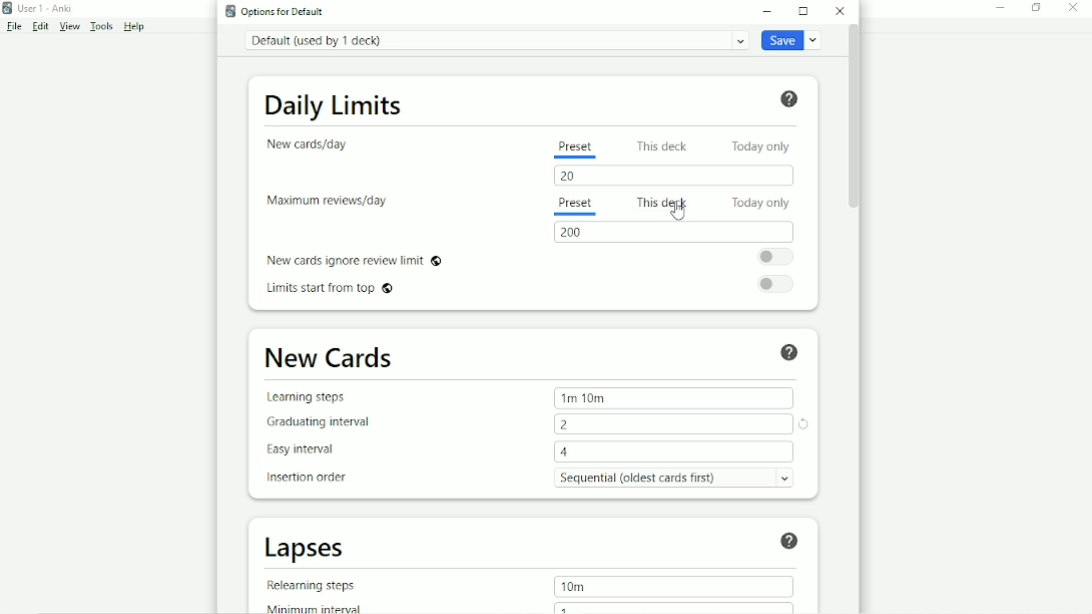 The image size is (1092, 614). Describe the element at coordinates (330, 358) in the screenshot. I see `New Cards` at that location.